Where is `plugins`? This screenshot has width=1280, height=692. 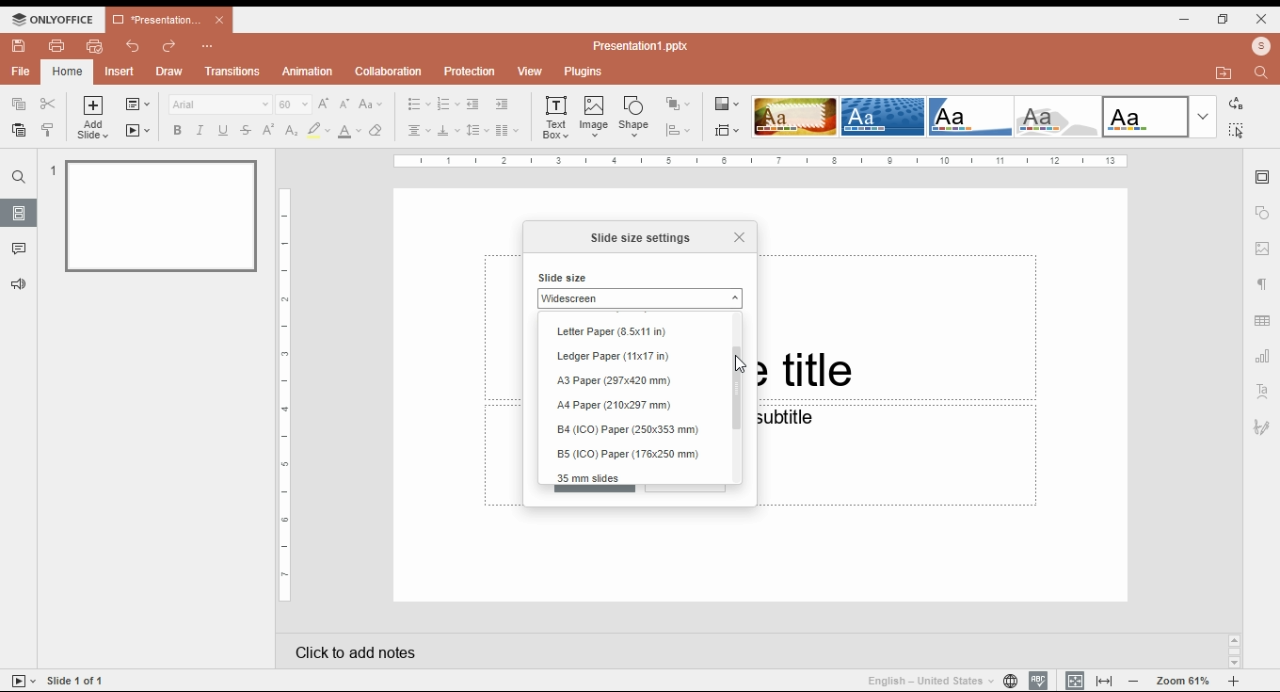
plugins is located at coordinates (584, 72).